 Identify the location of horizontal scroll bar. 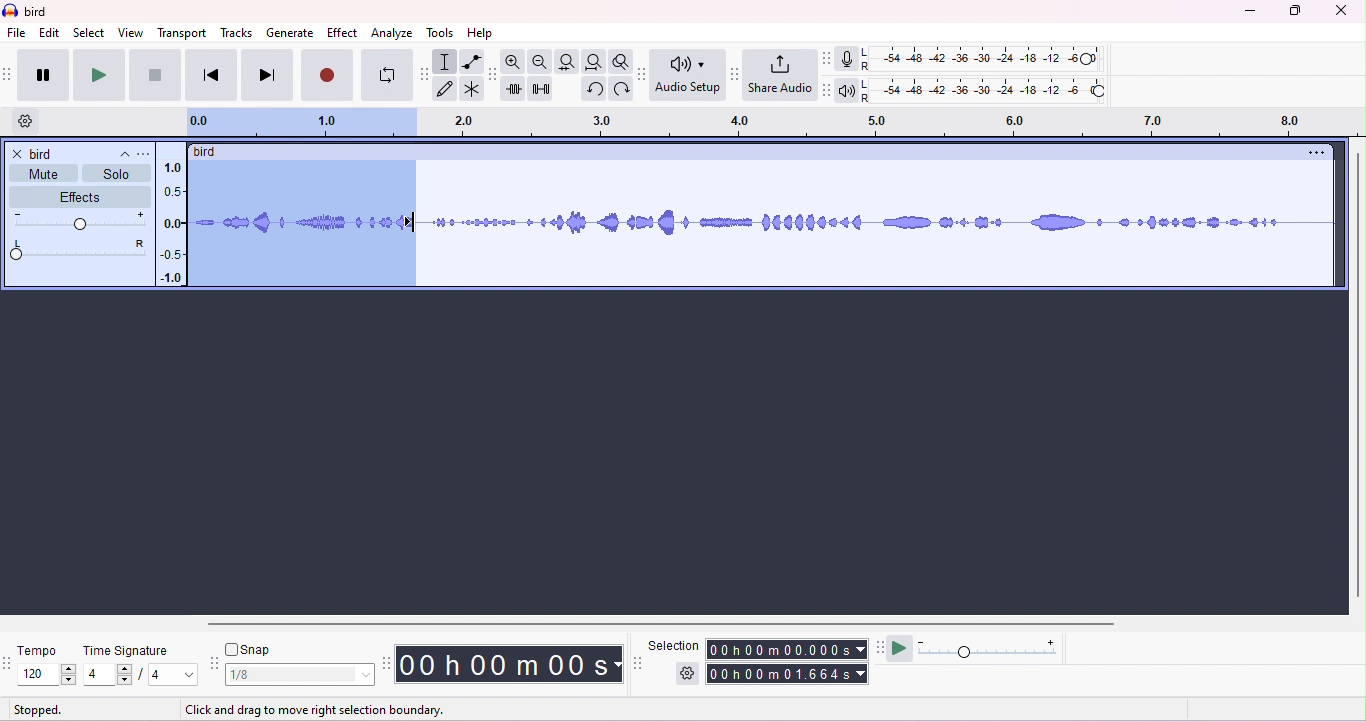
(668, 626).